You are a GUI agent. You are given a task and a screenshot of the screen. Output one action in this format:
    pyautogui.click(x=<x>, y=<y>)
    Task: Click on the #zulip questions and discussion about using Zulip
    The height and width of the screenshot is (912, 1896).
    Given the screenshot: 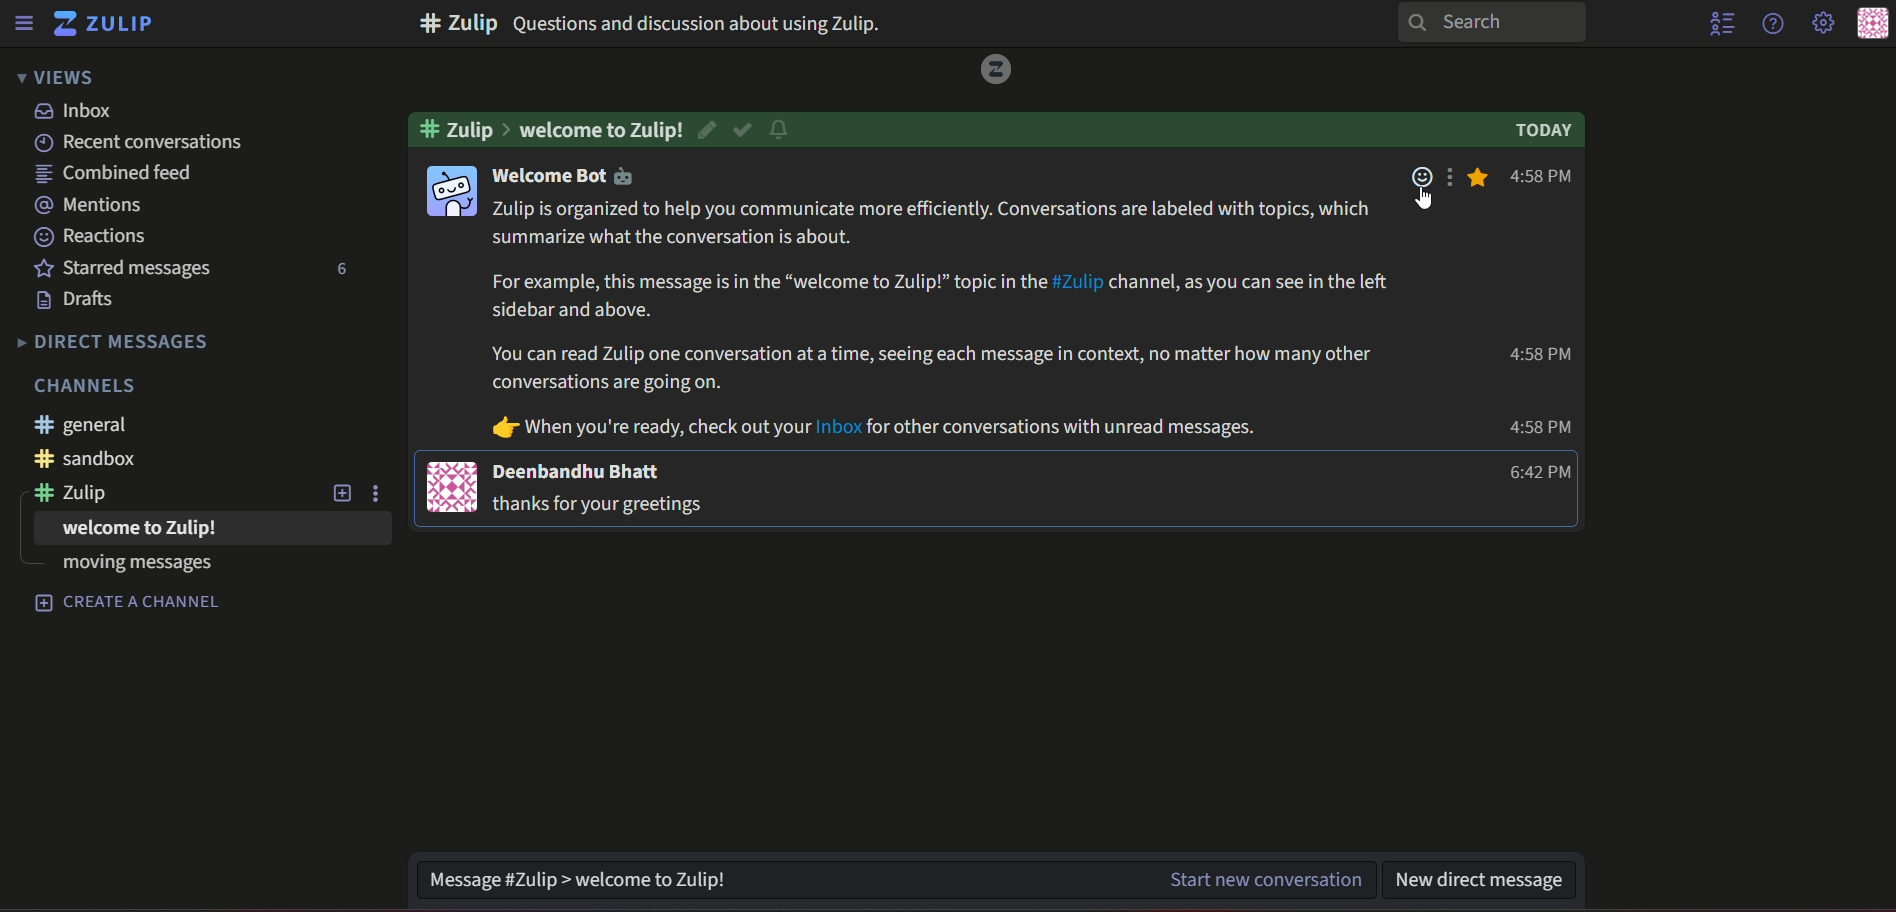 What is the action you would take?
    pyautogui.click(x=715, y=23)
    